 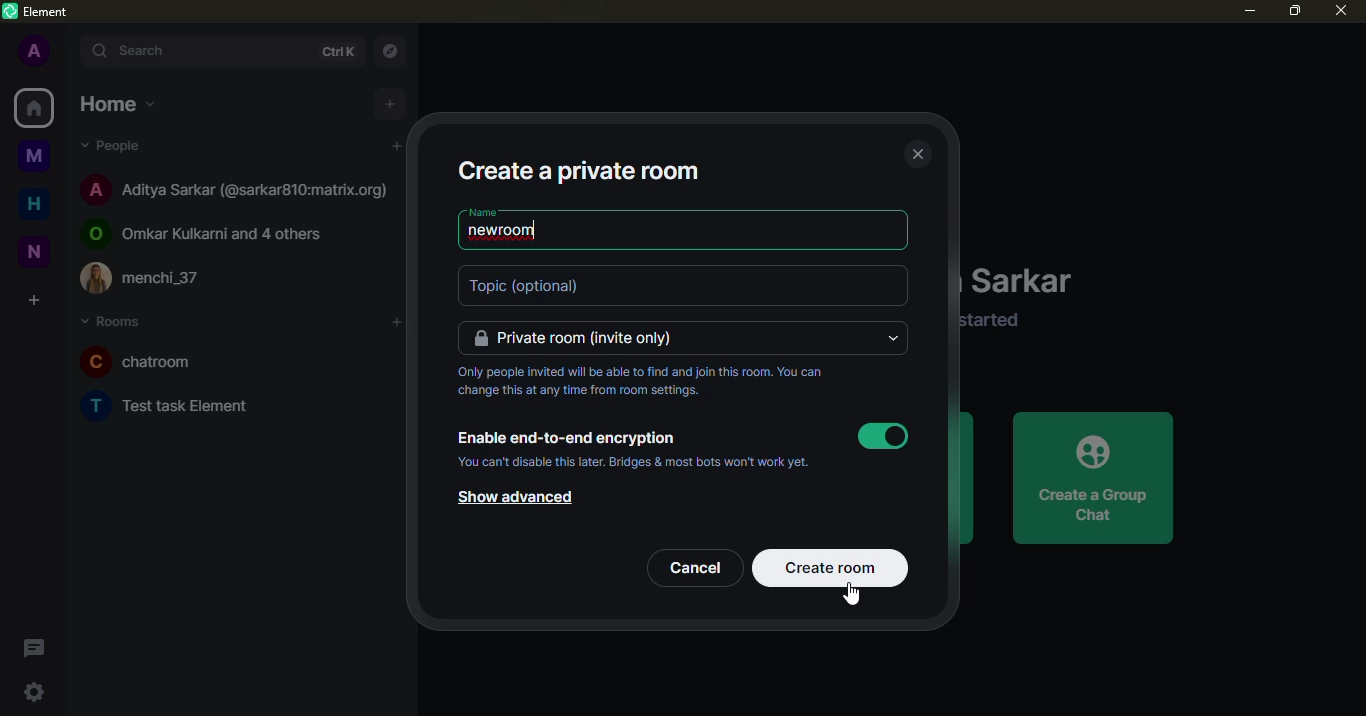 What do you see at coordinates (483, 213) in the screenshot?
I see `name` at bounding box center [483, 213].